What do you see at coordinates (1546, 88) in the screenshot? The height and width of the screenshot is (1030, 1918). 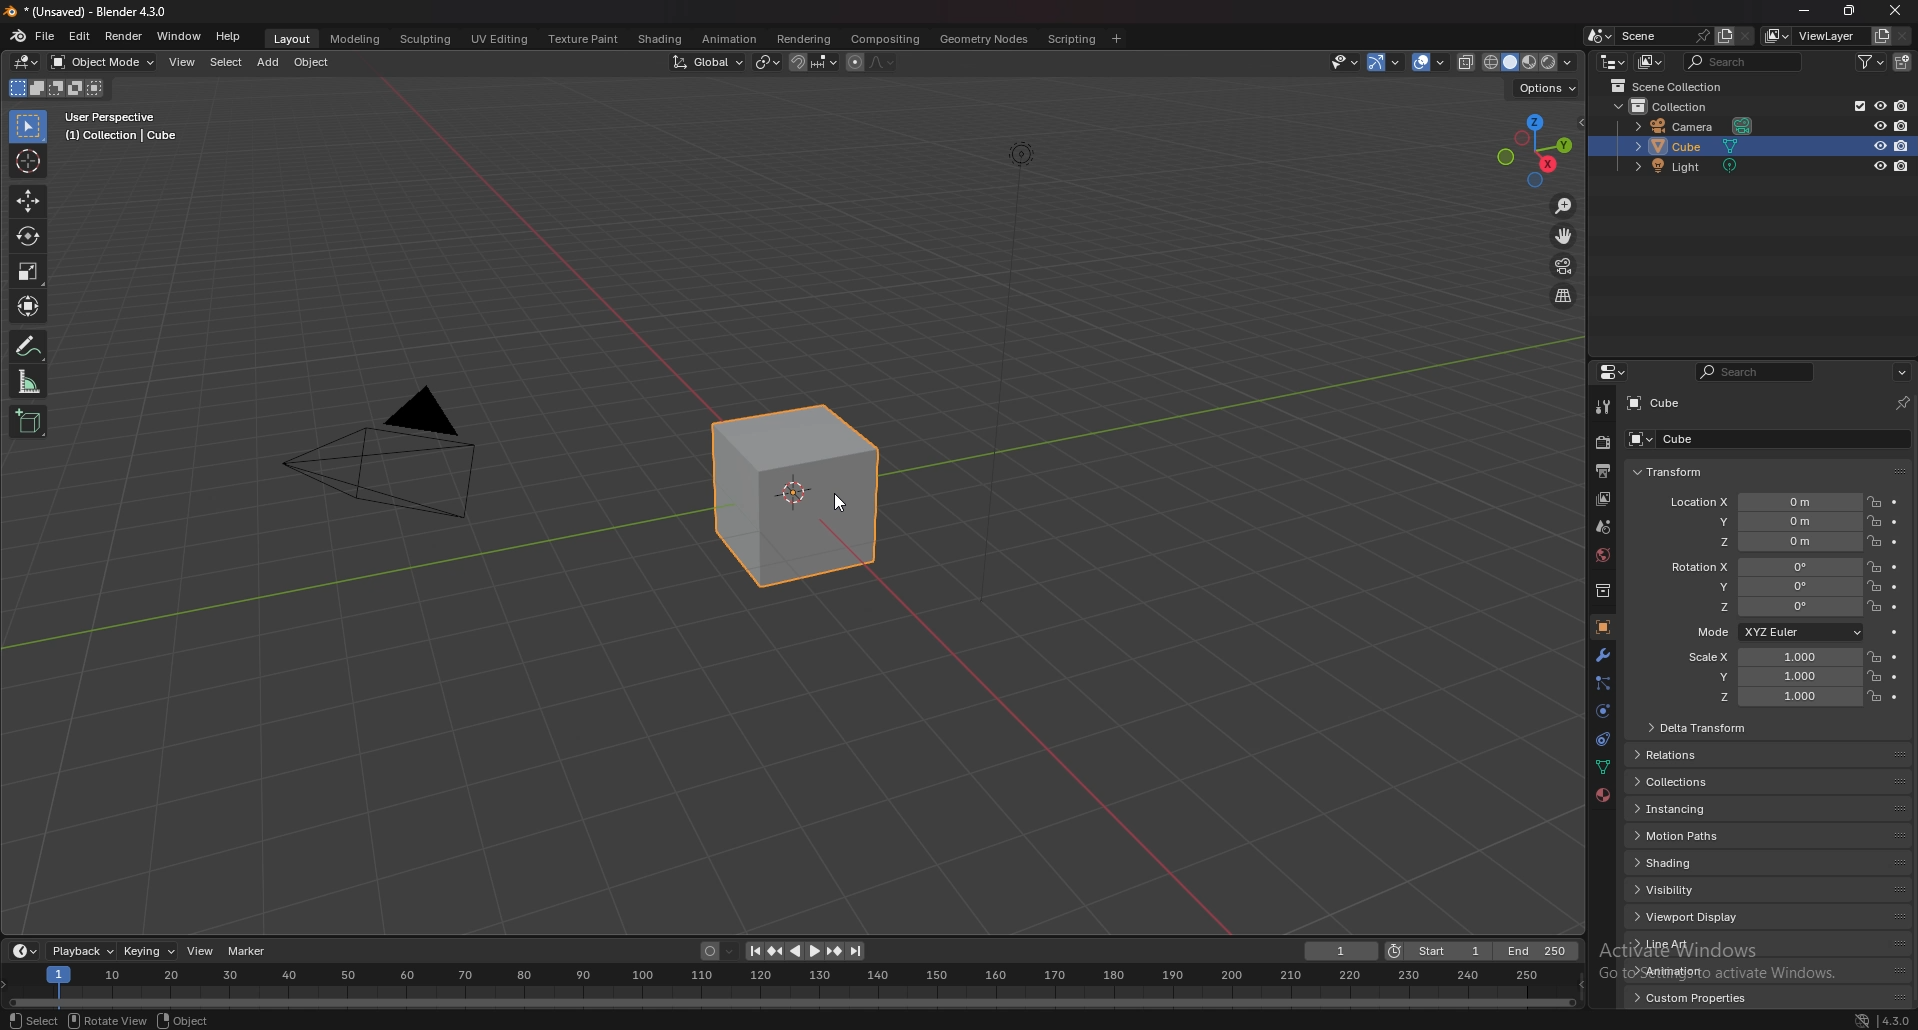 I see `options` at bounding box center [1546, 88].